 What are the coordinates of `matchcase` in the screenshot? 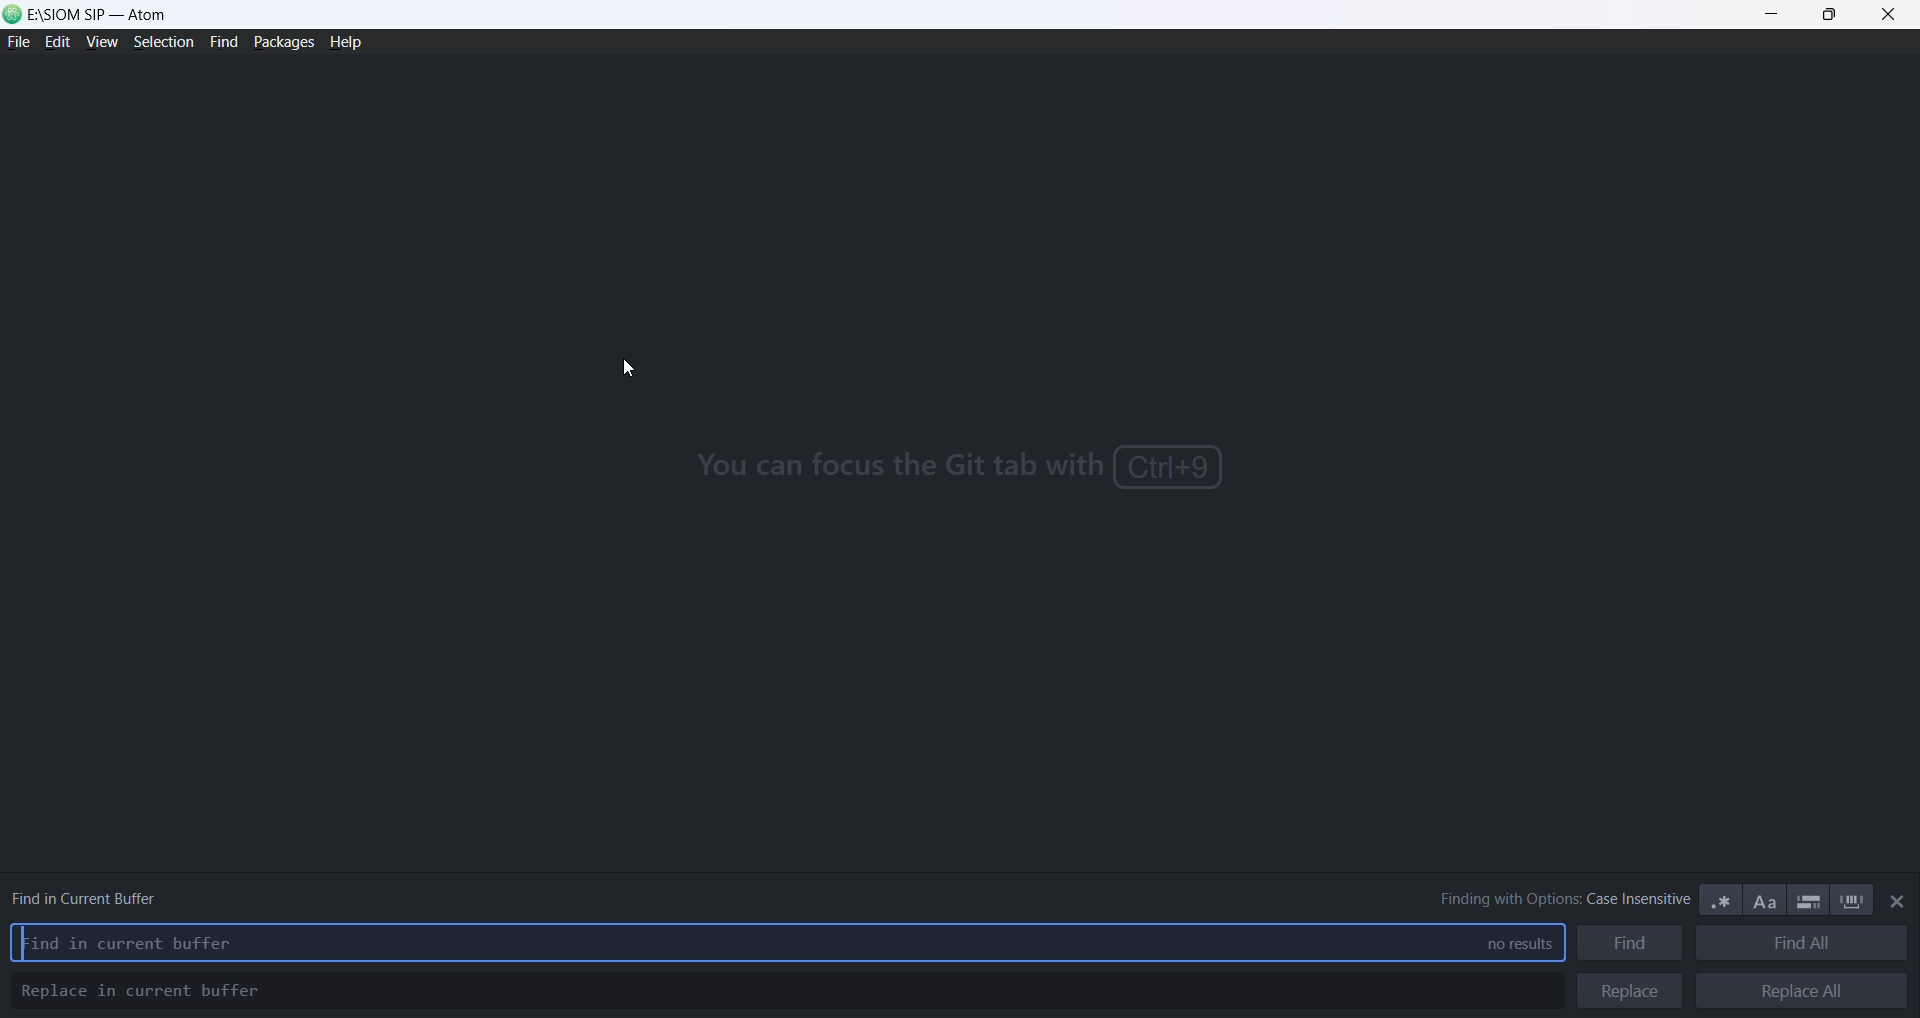 It's located at (1767, 903).